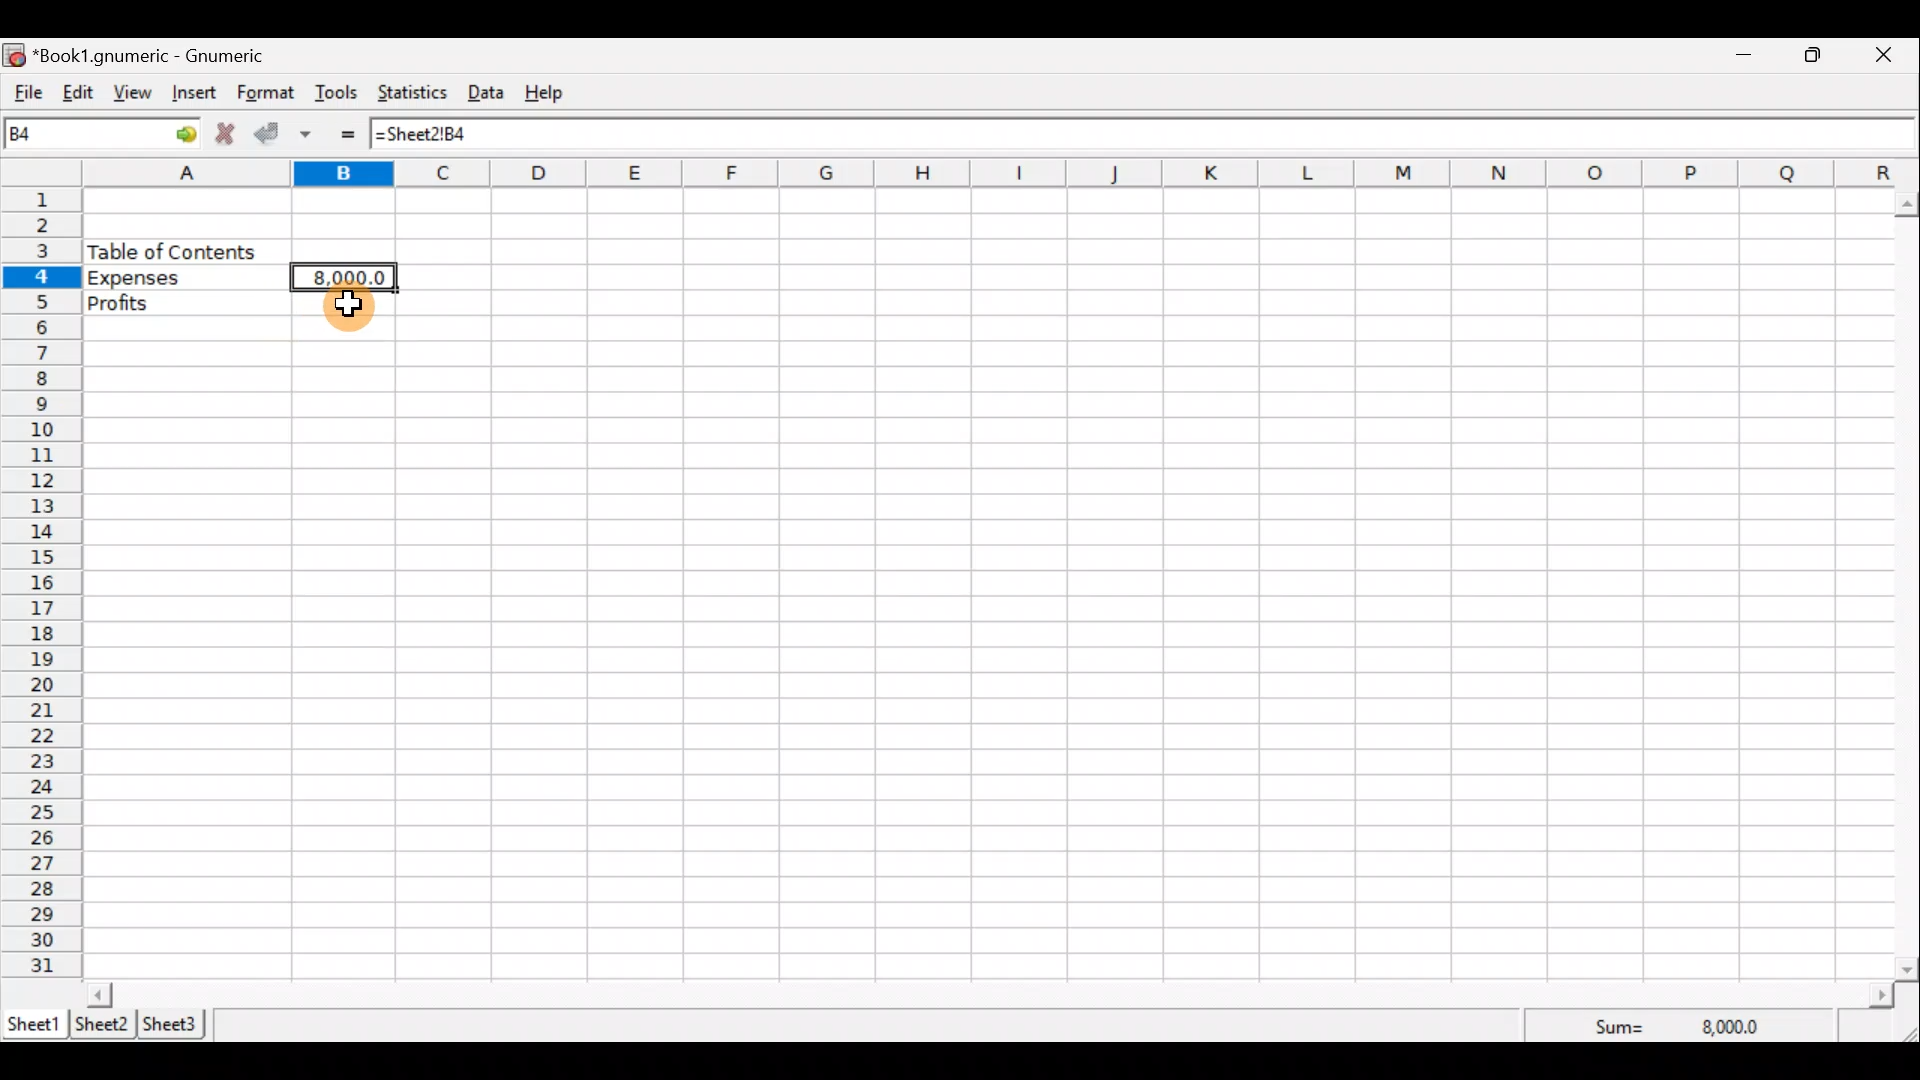 The width and height of the screenshot is (1920, 1080). I want to click on Profits, so click(185, 303).